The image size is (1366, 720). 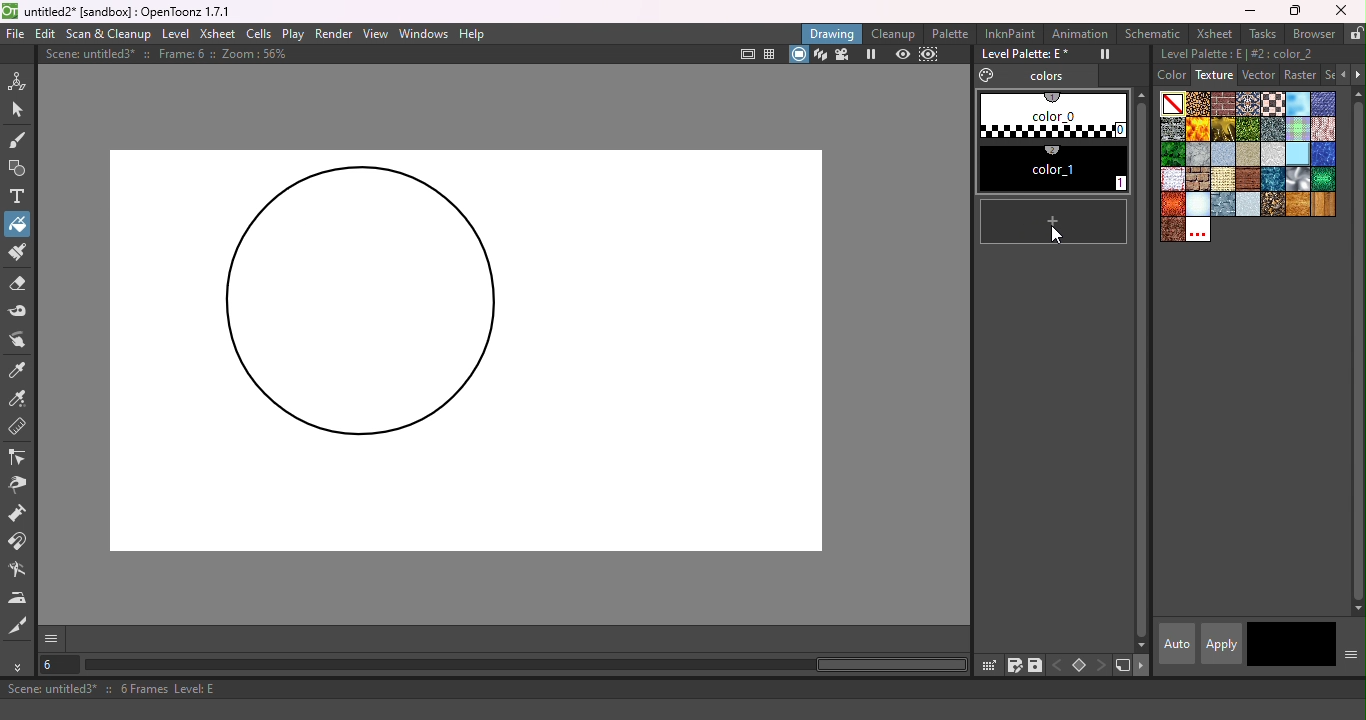 I want to click on Vector, so click(x=1259, y=75).